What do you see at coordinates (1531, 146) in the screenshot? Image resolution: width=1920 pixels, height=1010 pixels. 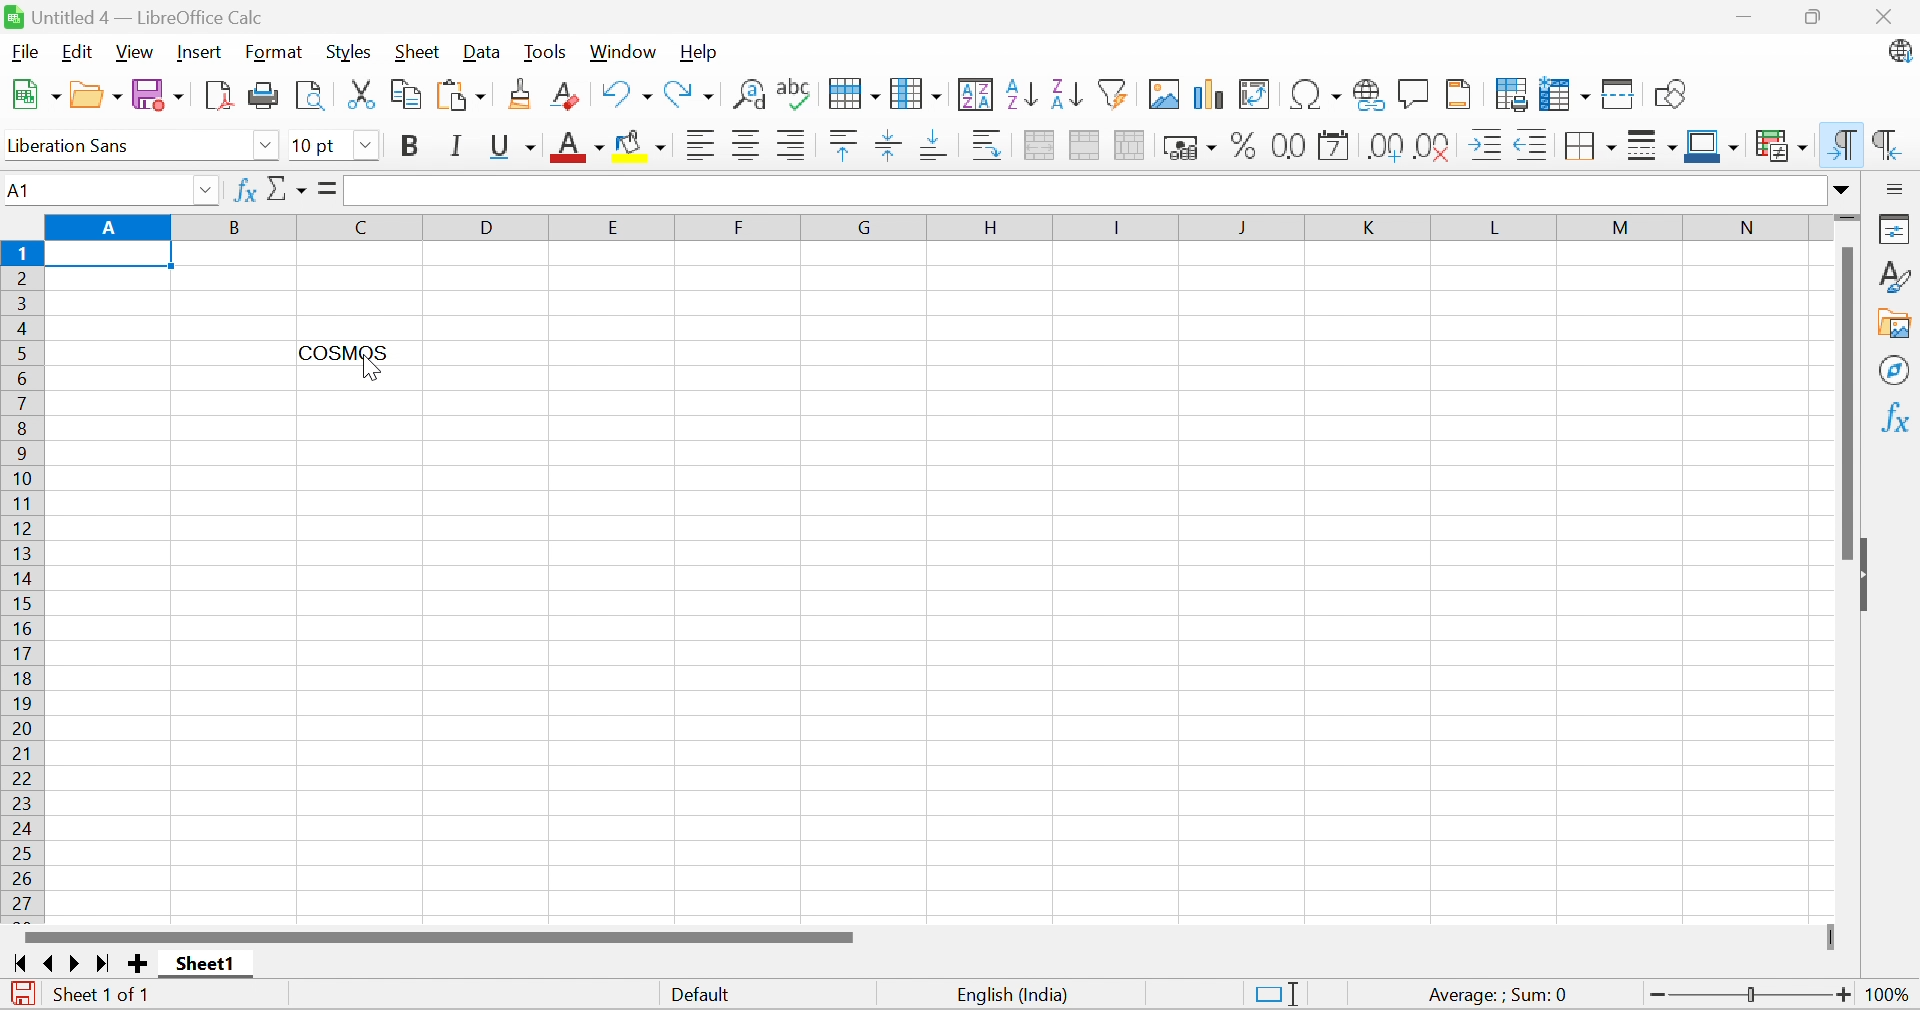 I see `Decrease Indent` at bounding box center [1531, 146].